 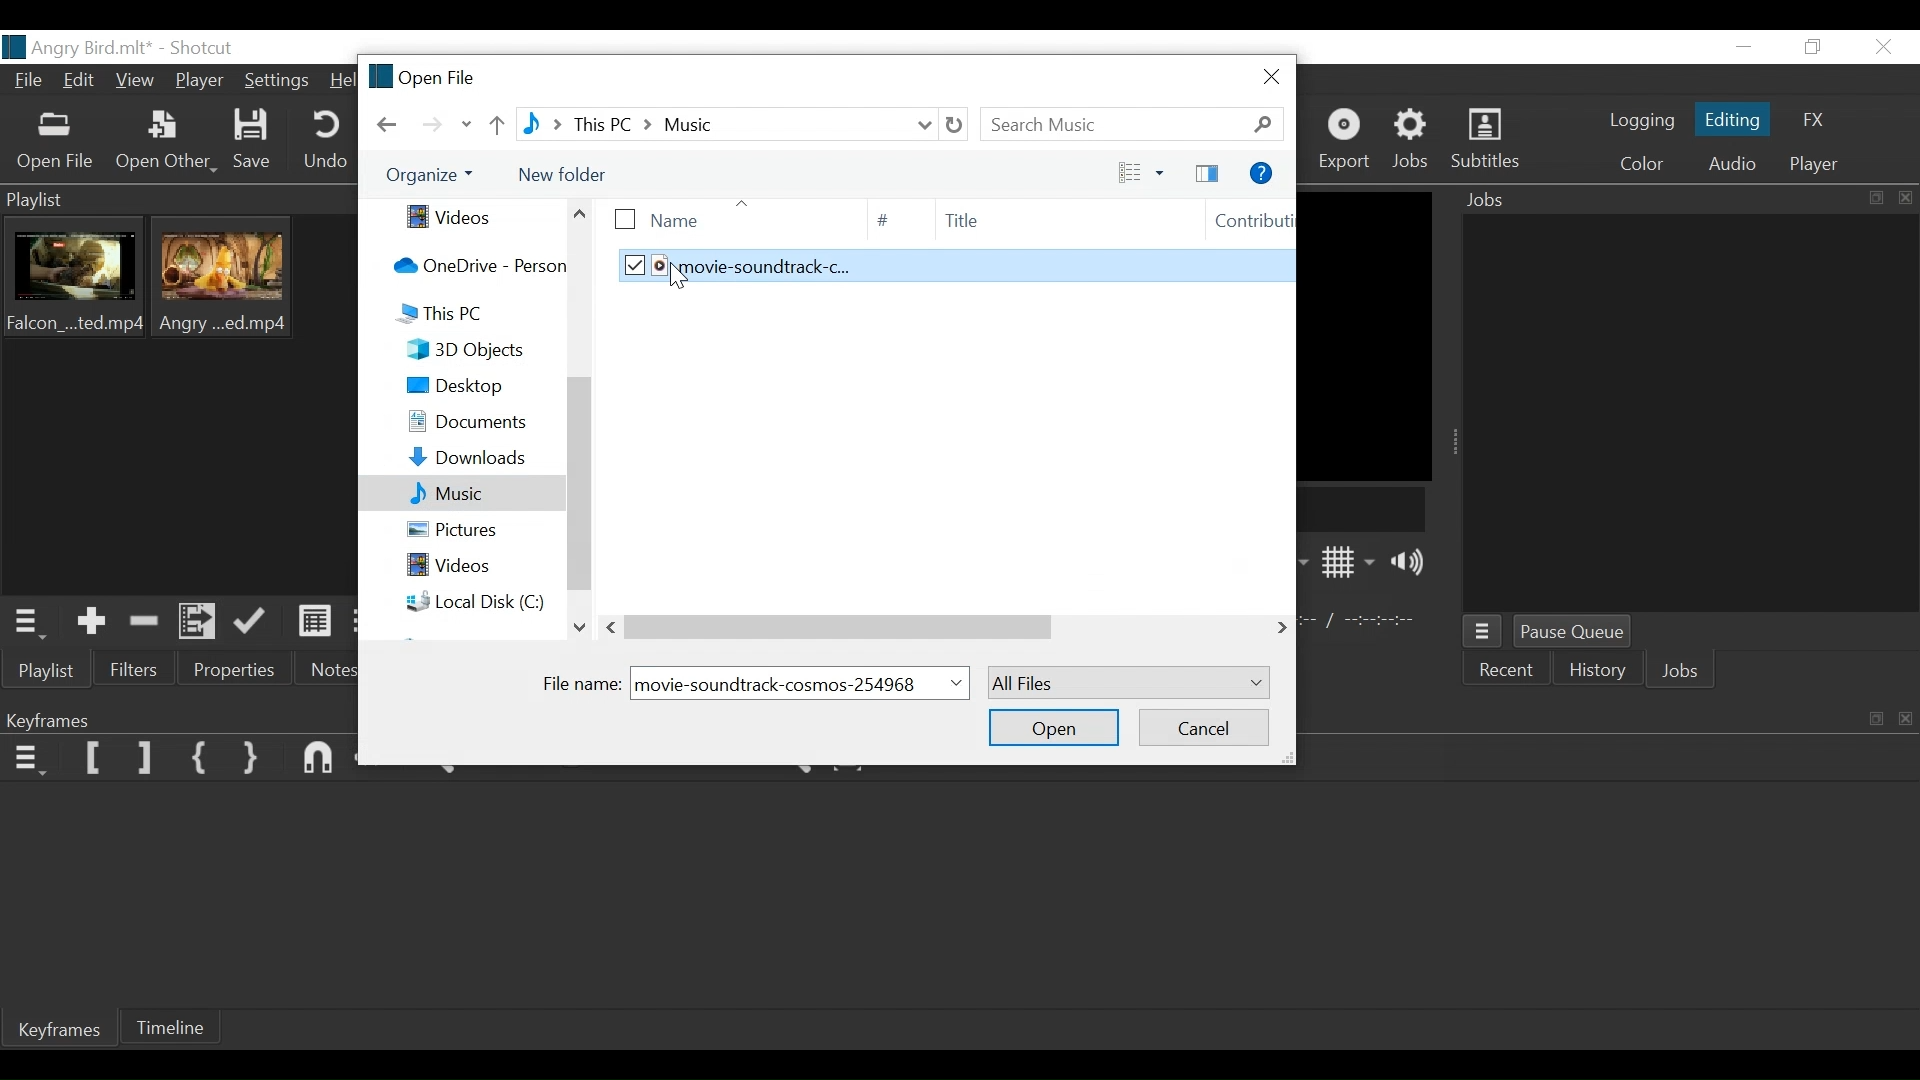 I want to click on Player, so click(x=1809, y=166).